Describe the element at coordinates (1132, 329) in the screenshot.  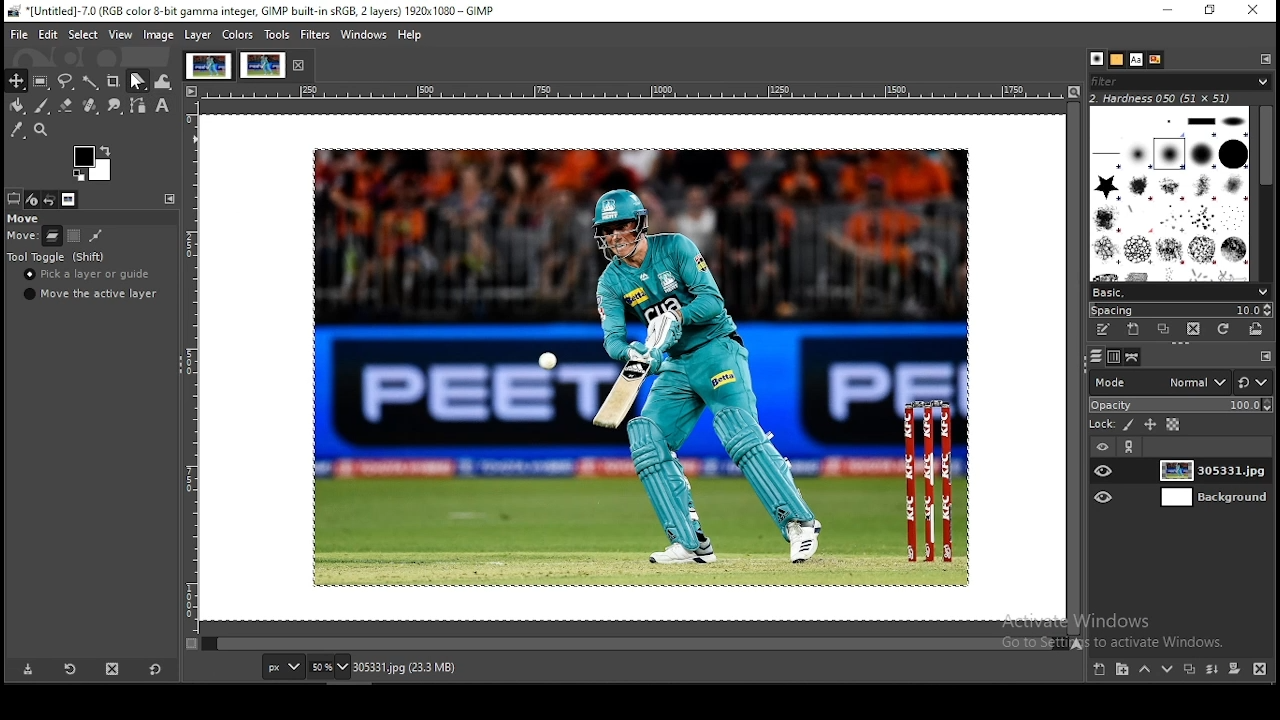
I see `create a new brush` at that location.